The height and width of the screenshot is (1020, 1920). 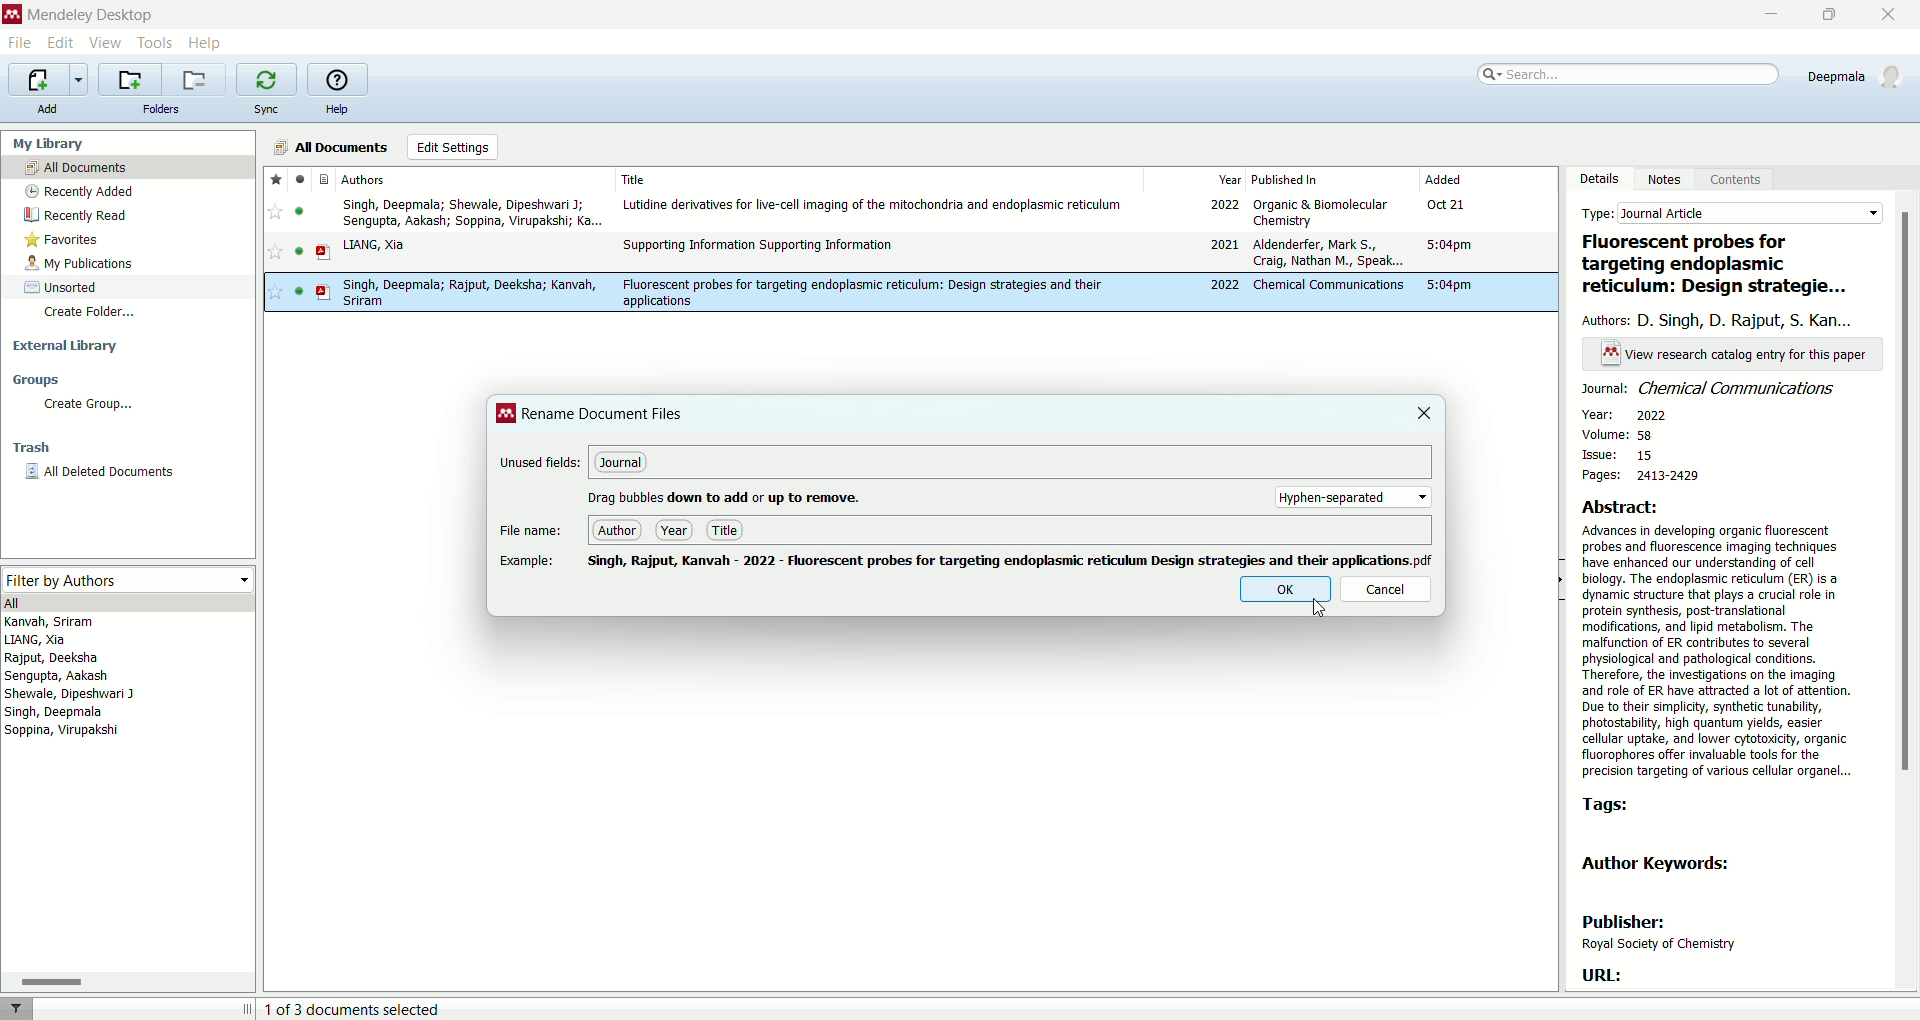 I want to click on Lutidine derivatives for live-cell imaging of the mitochondria and endoplasmic reticulum, so click(x=874, y=206).